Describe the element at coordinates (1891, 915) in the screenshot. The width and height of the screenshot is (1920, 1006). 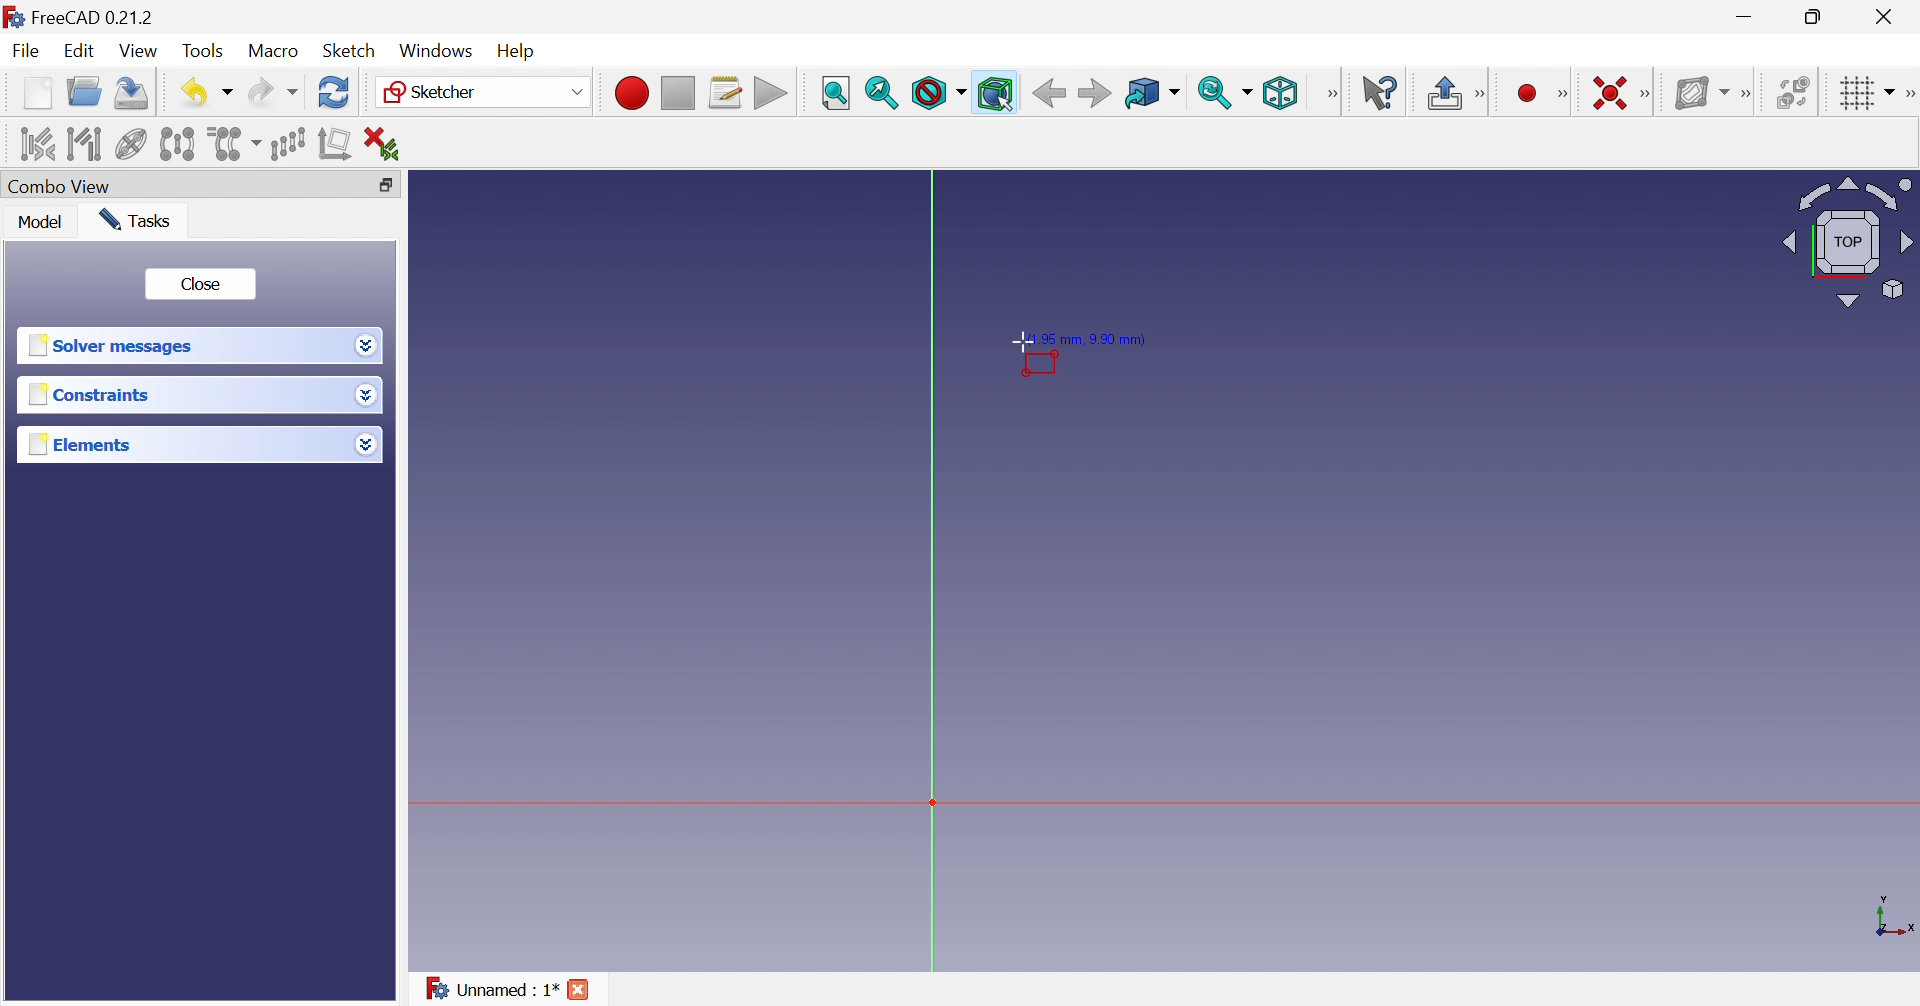
I see `x, y axis` at that location.